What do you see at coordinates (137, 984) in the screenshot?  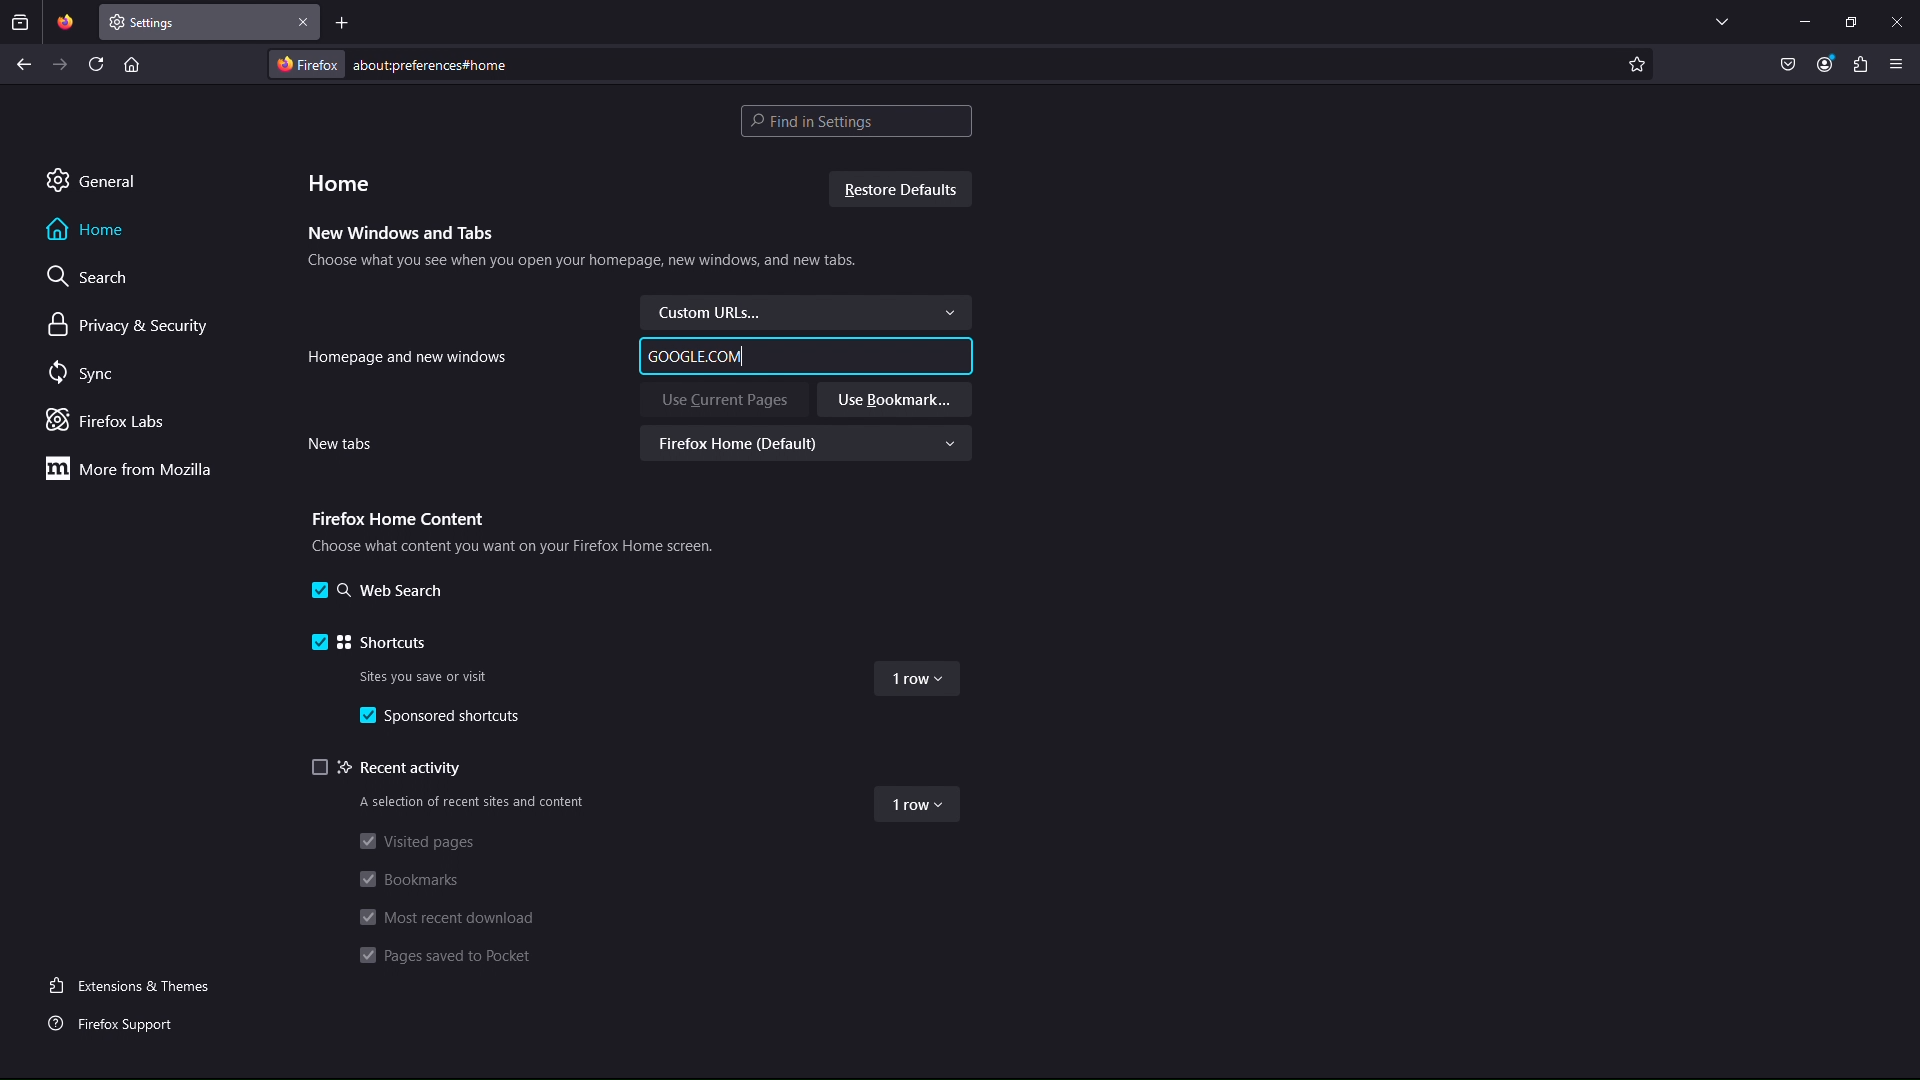 I see `Extensions and Themes` at bounding box center [137, 984].